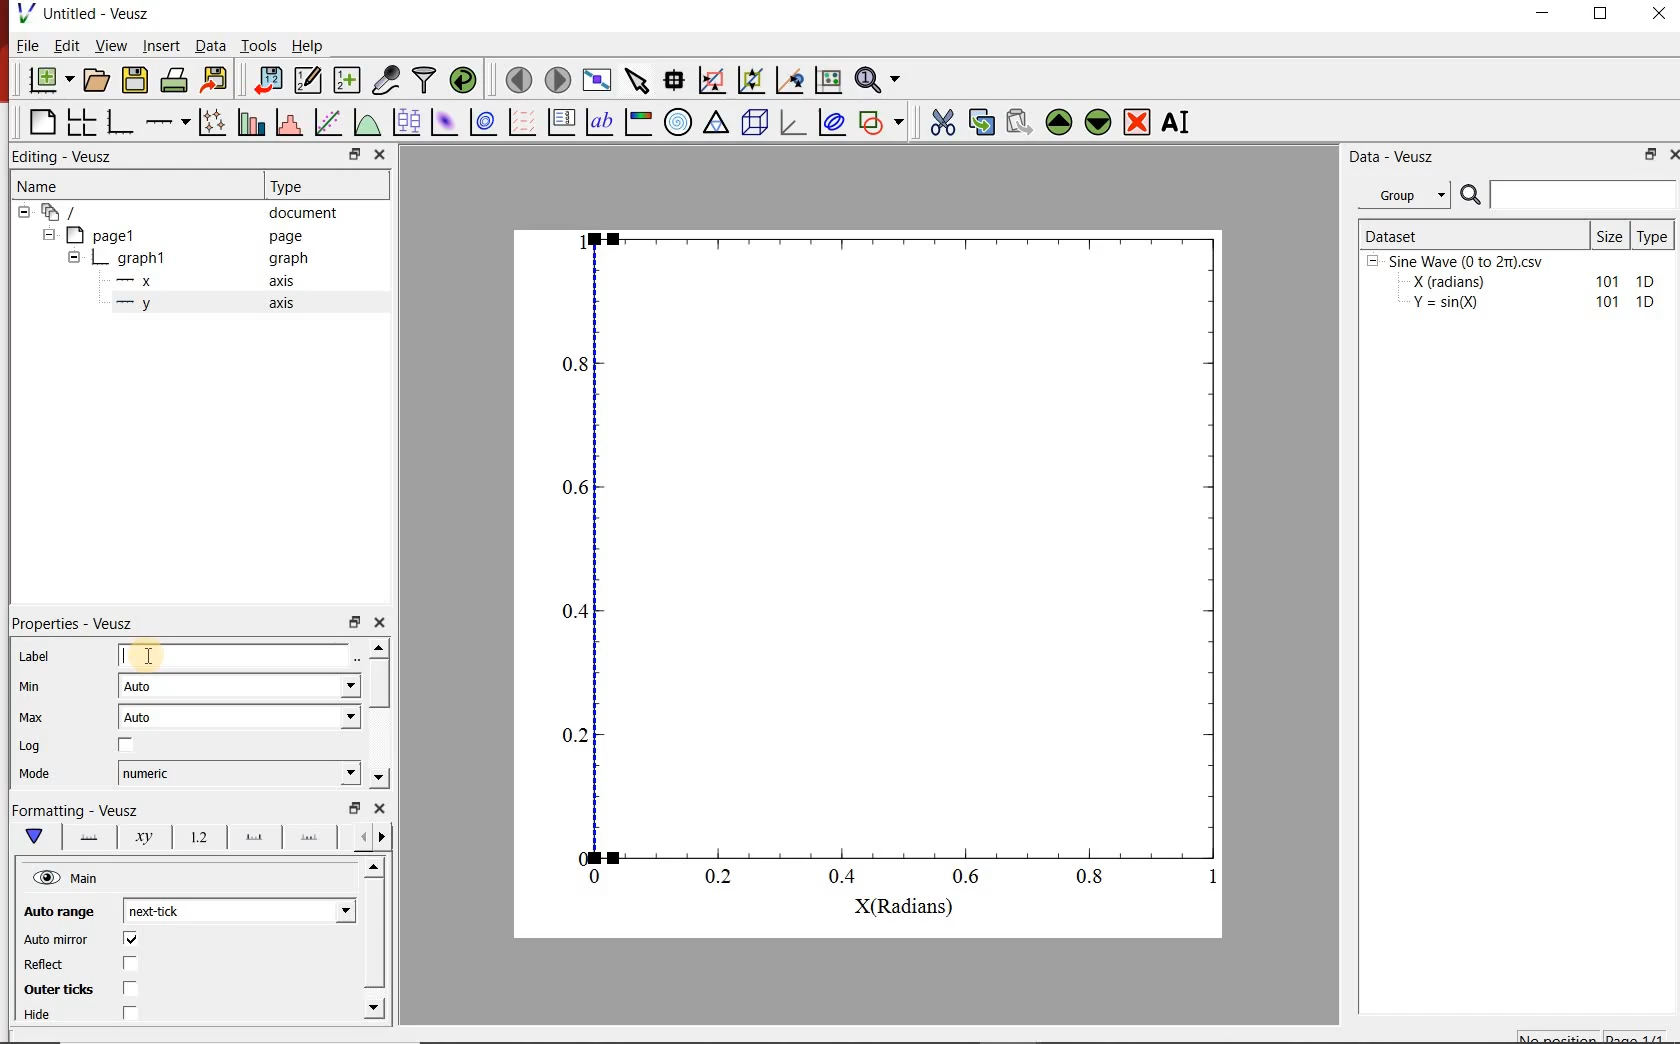  Describe the element at coordinates (196, 838) in the screenshot. I see `1.2` at that location.